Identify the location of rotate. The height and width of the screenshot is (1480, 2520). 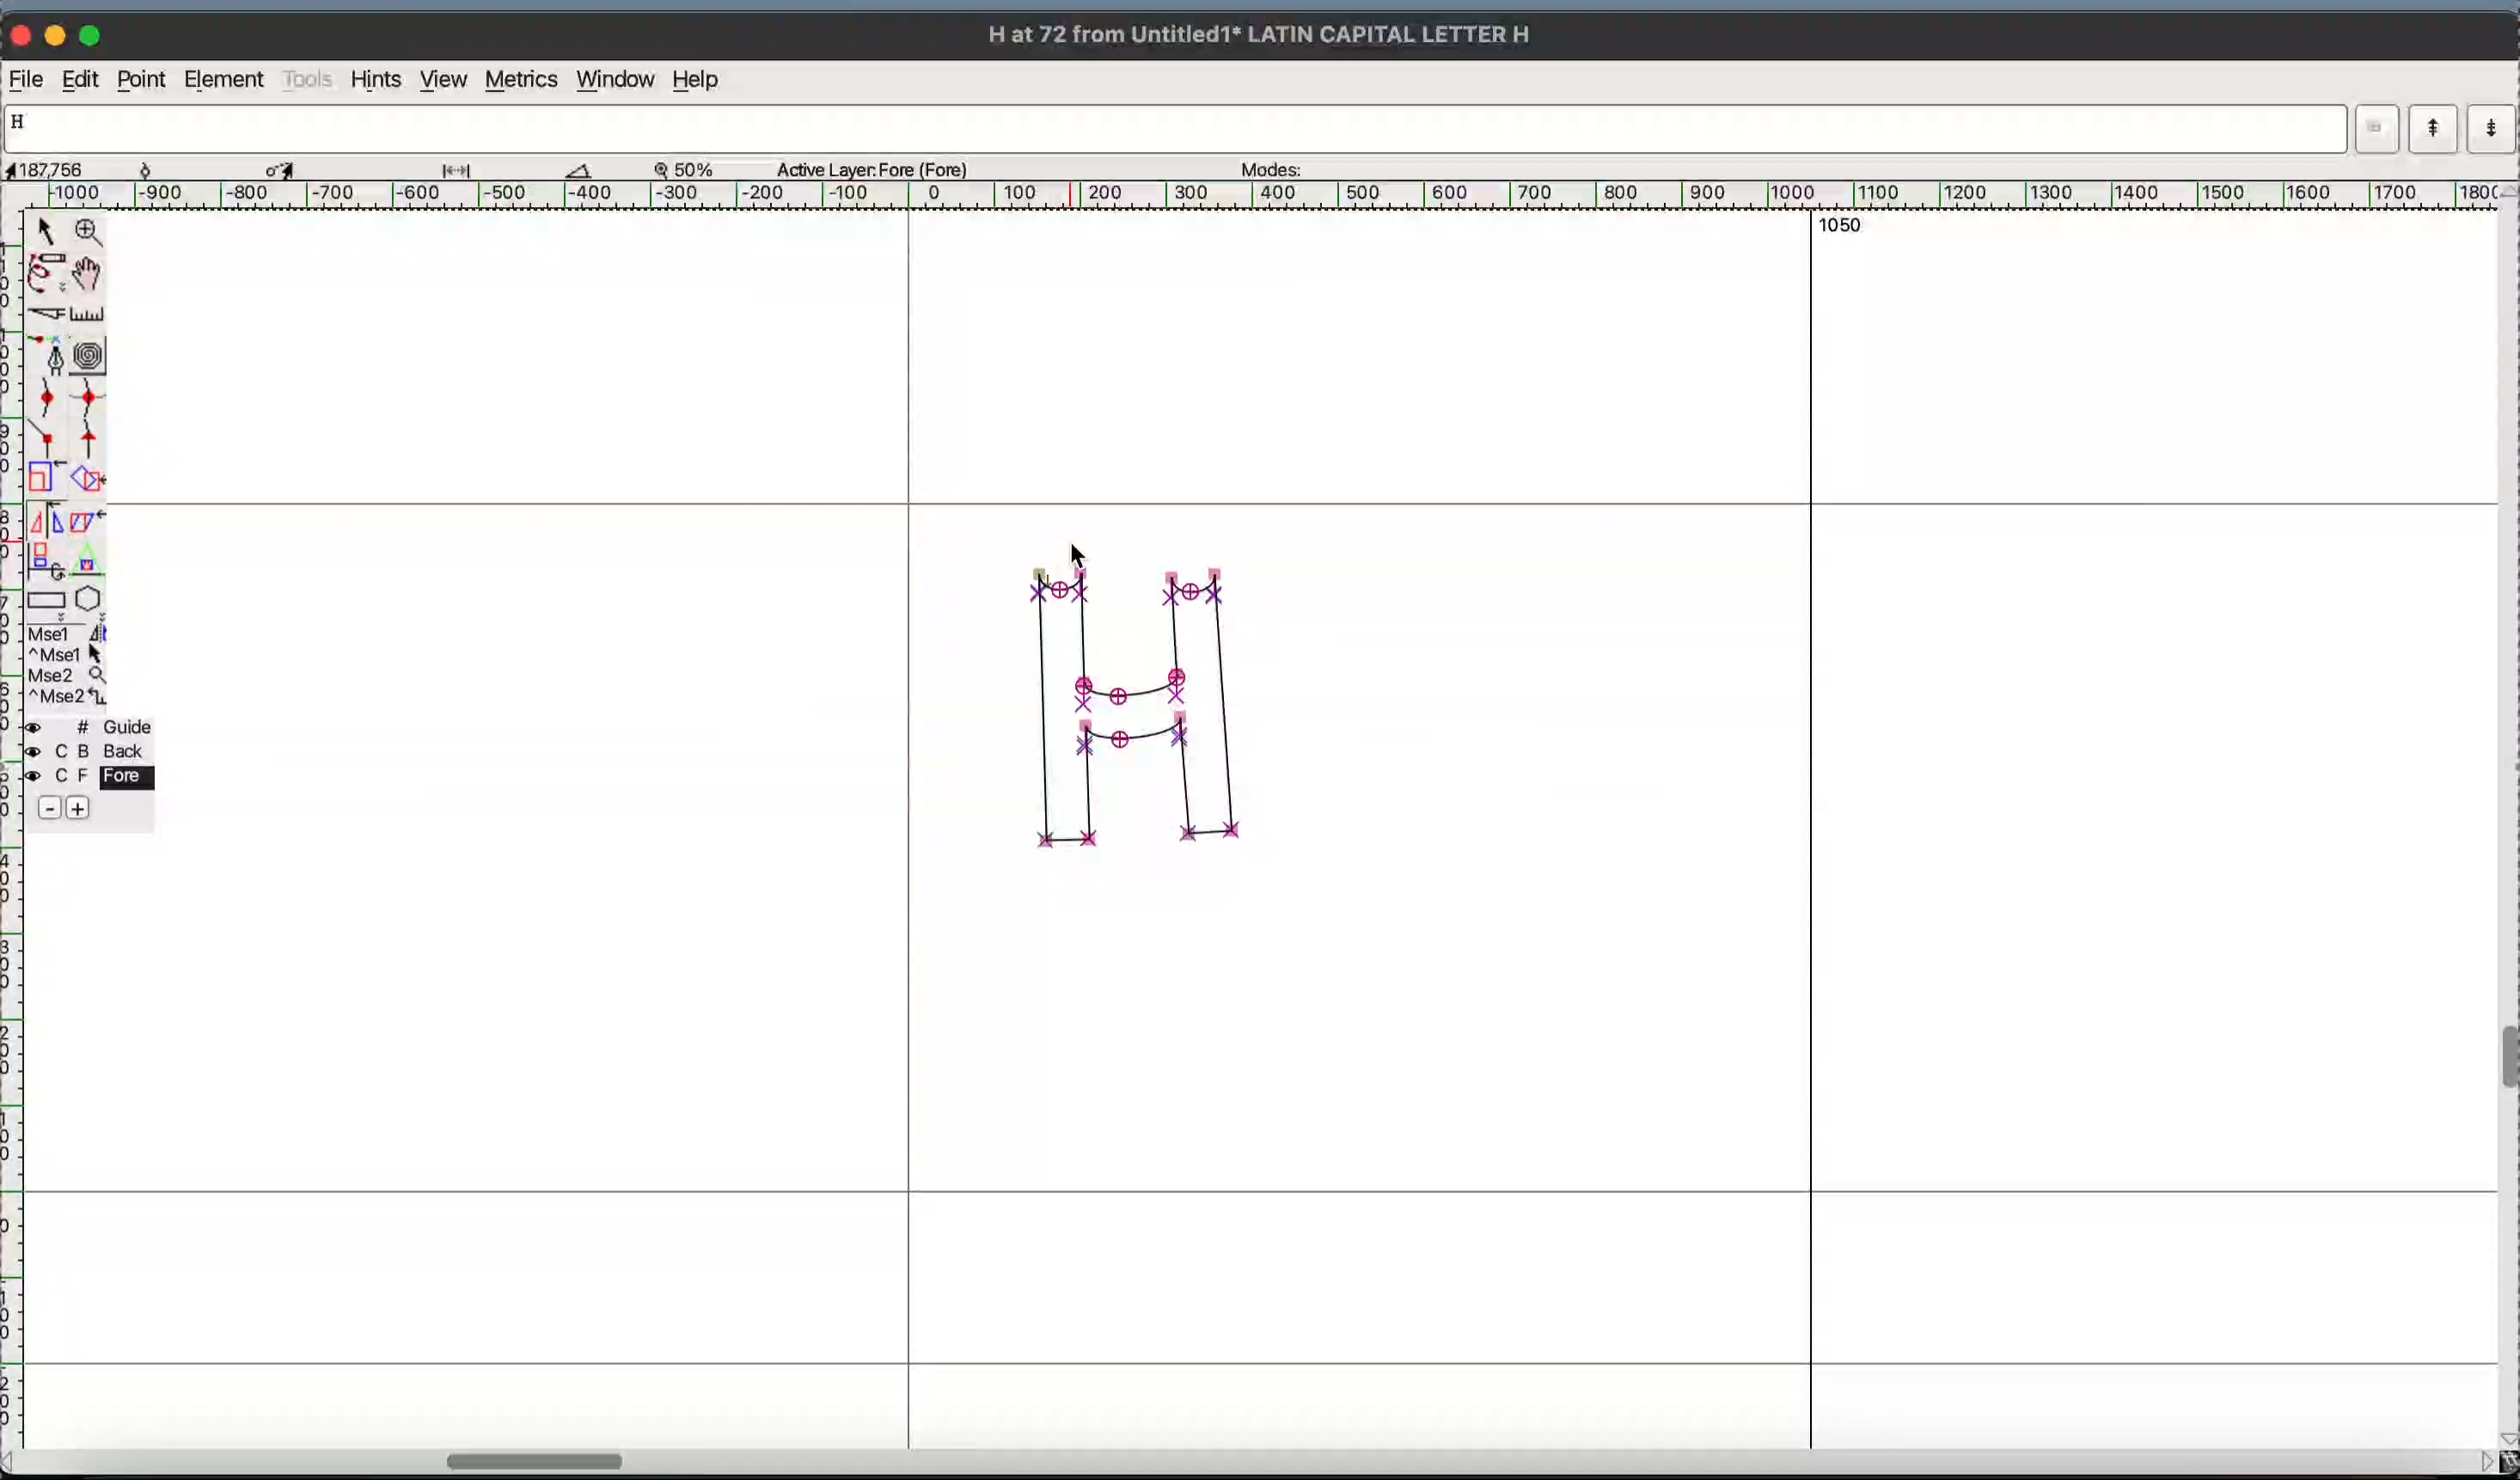
(89, 480).